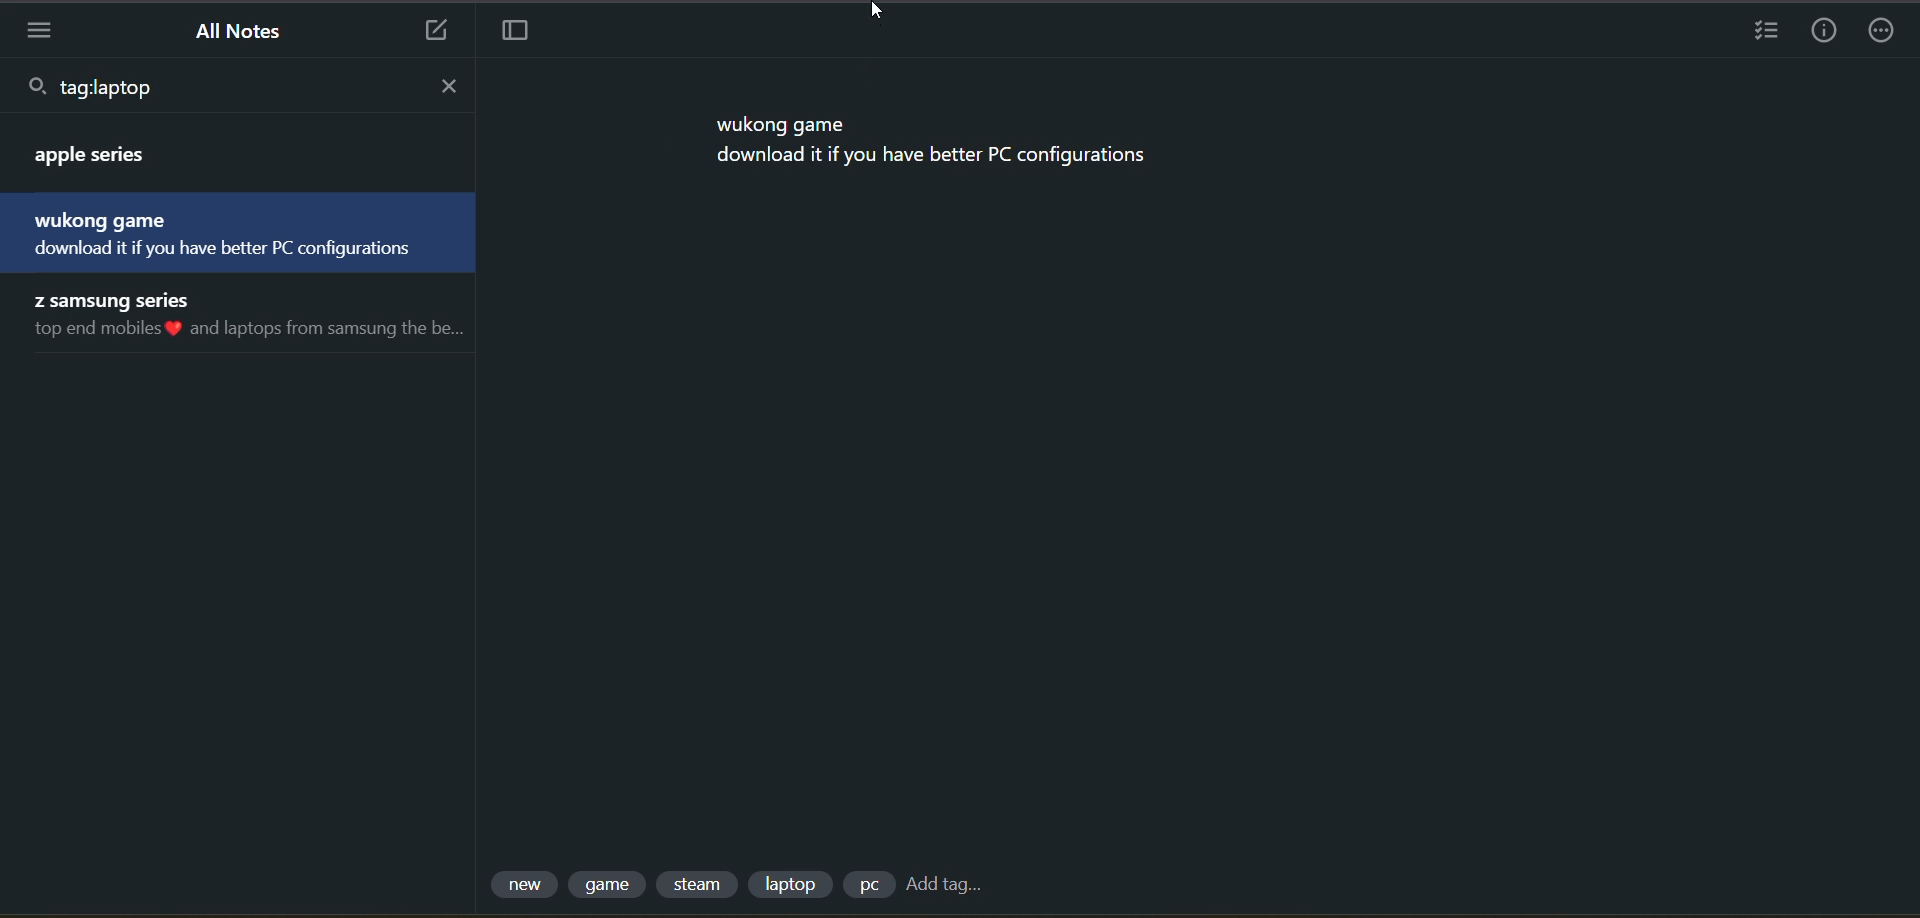  I want to click on add tag, so click(949, 883).